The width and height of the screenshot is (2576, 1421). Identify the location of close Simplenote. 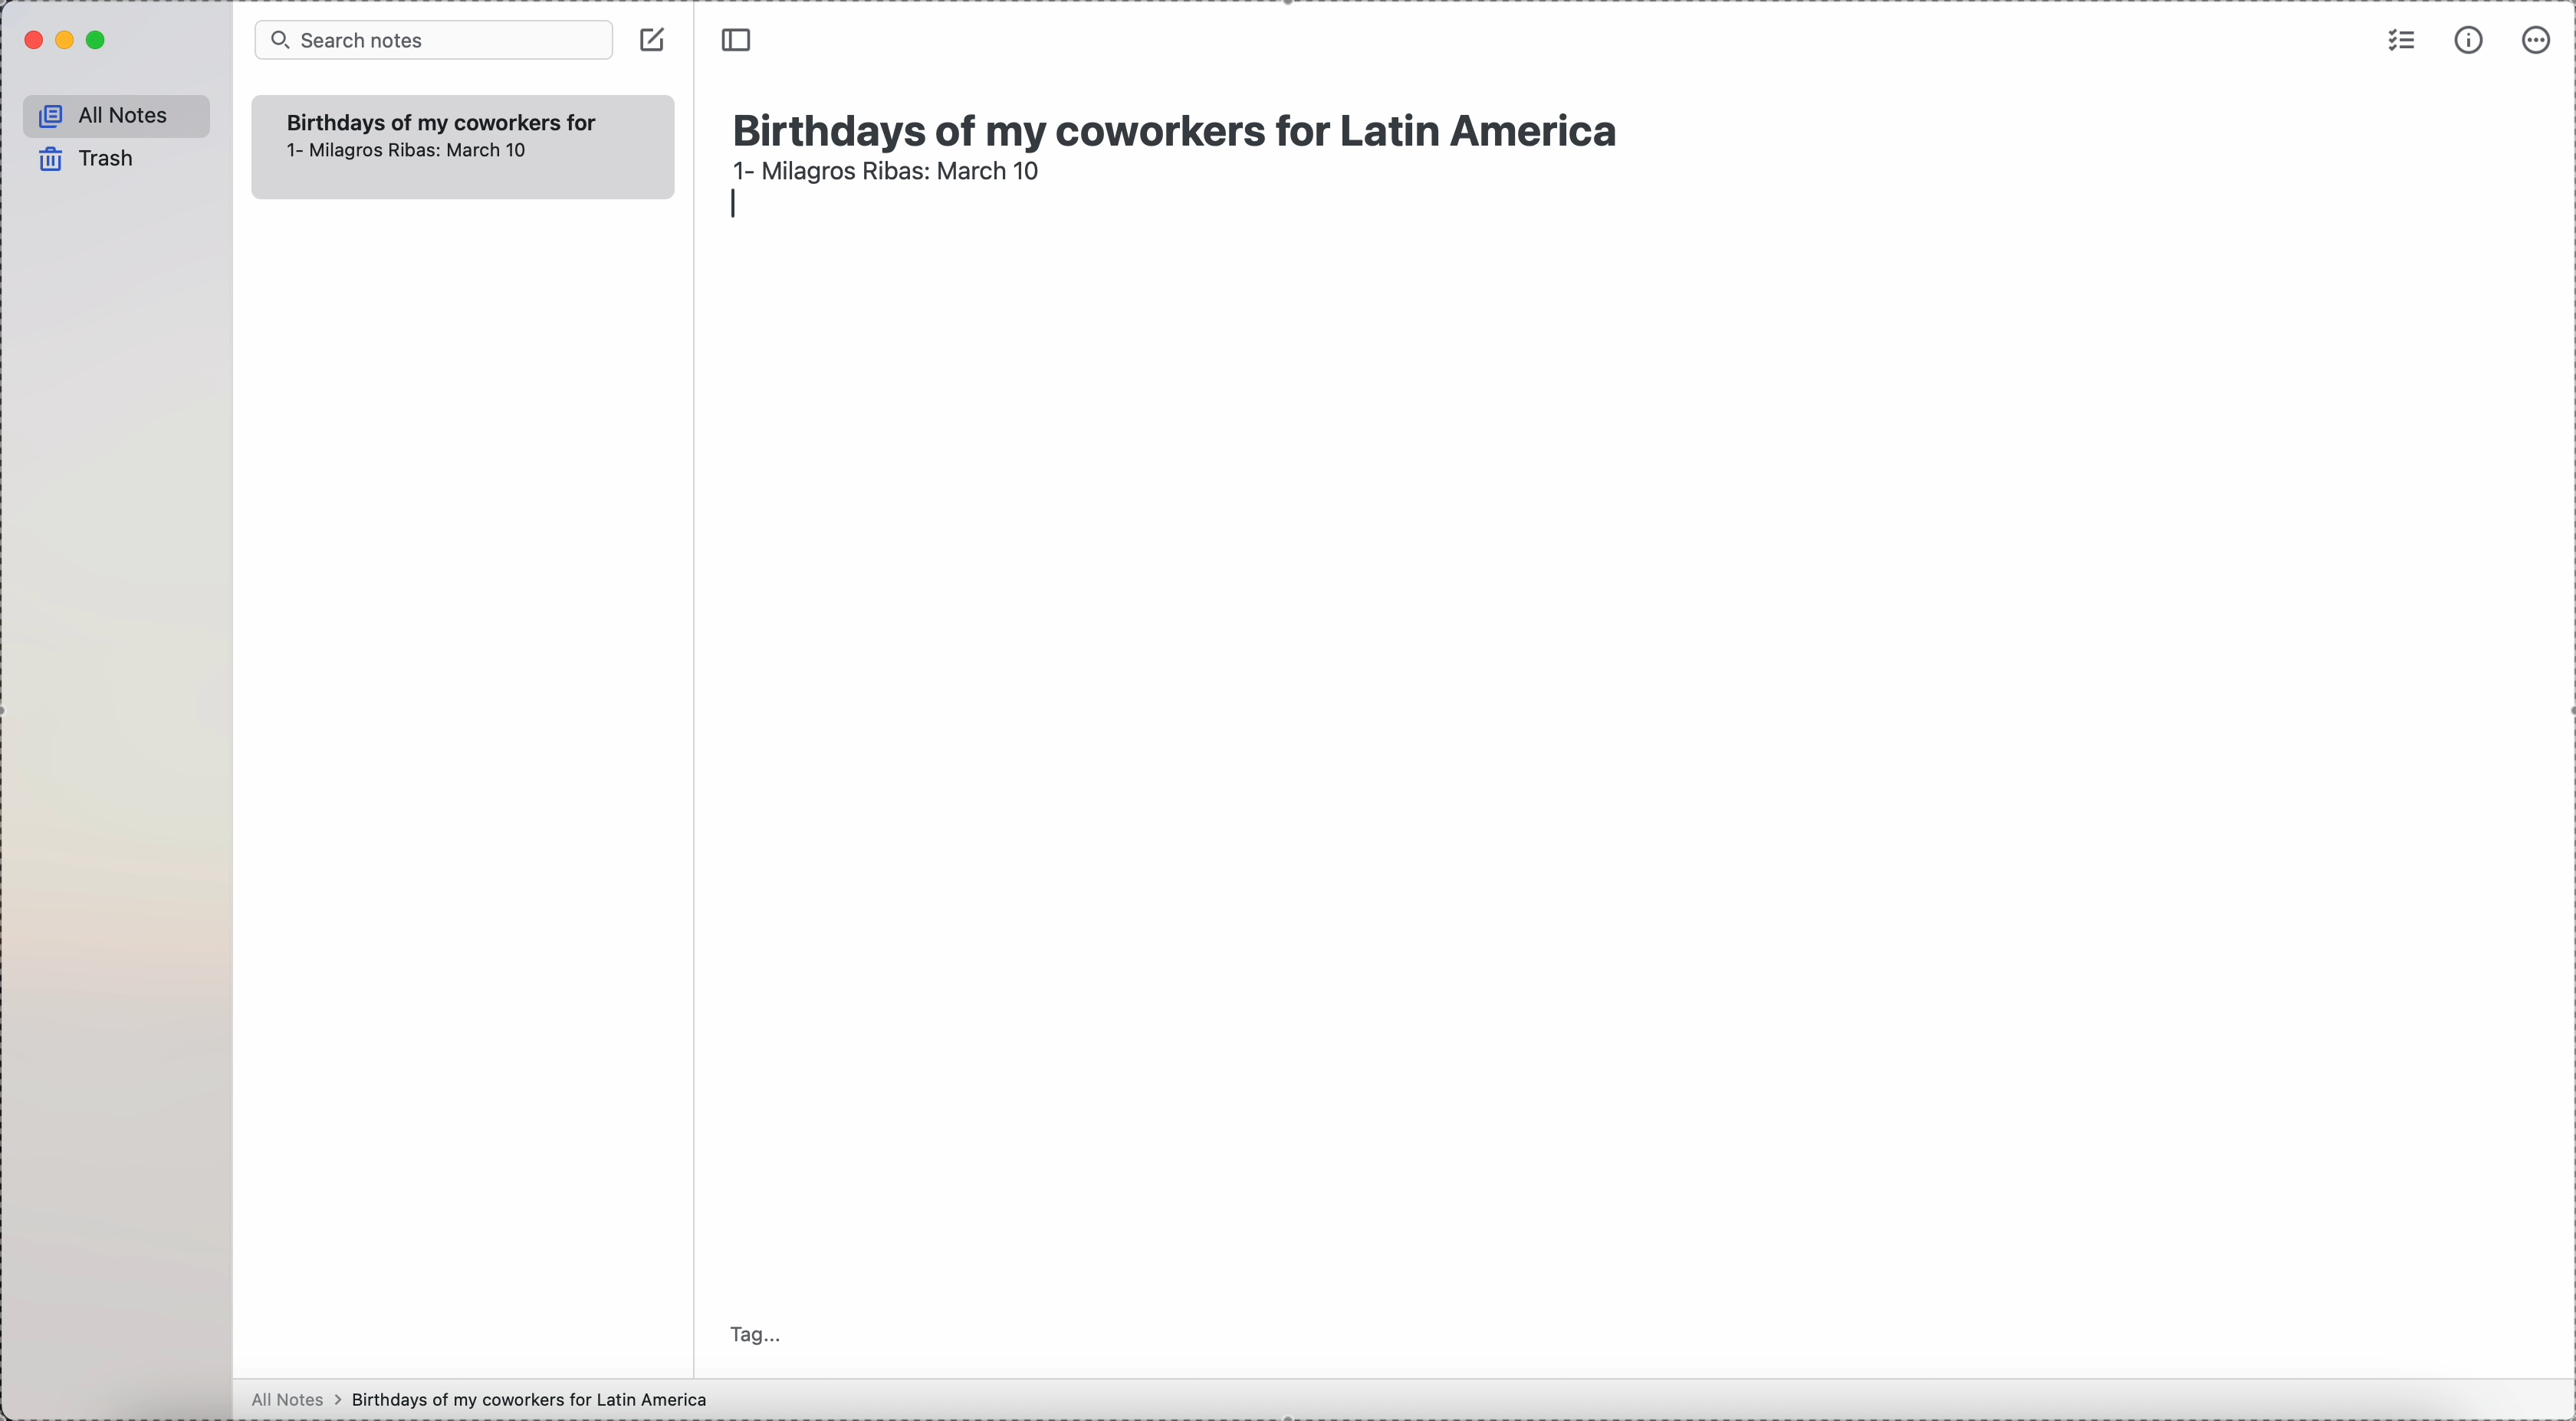
(31, 40).